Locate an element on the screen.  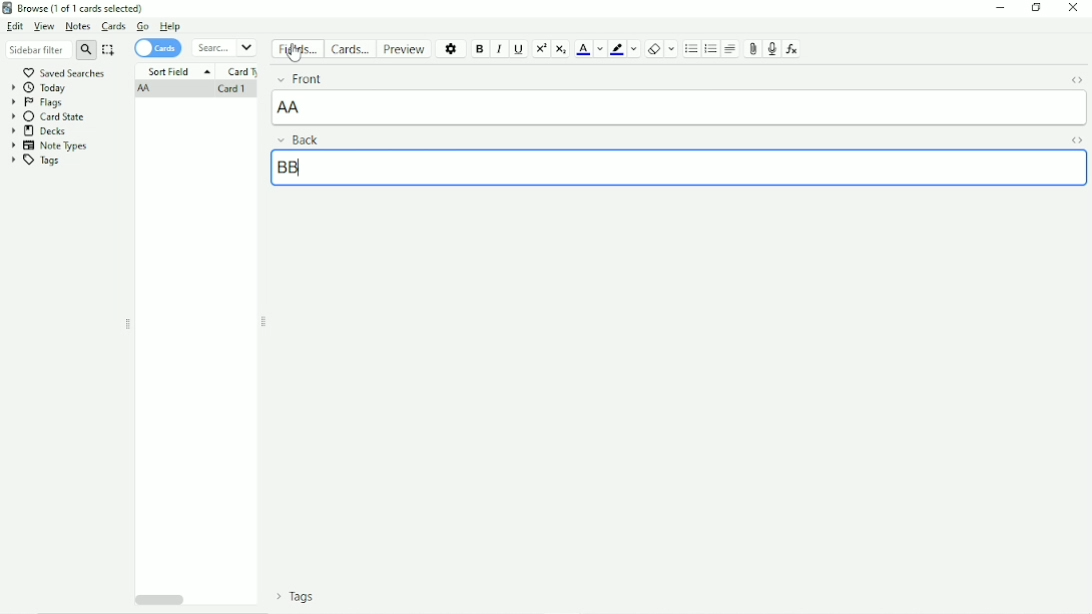
Remove formatting is located at coordinates (654, 49).